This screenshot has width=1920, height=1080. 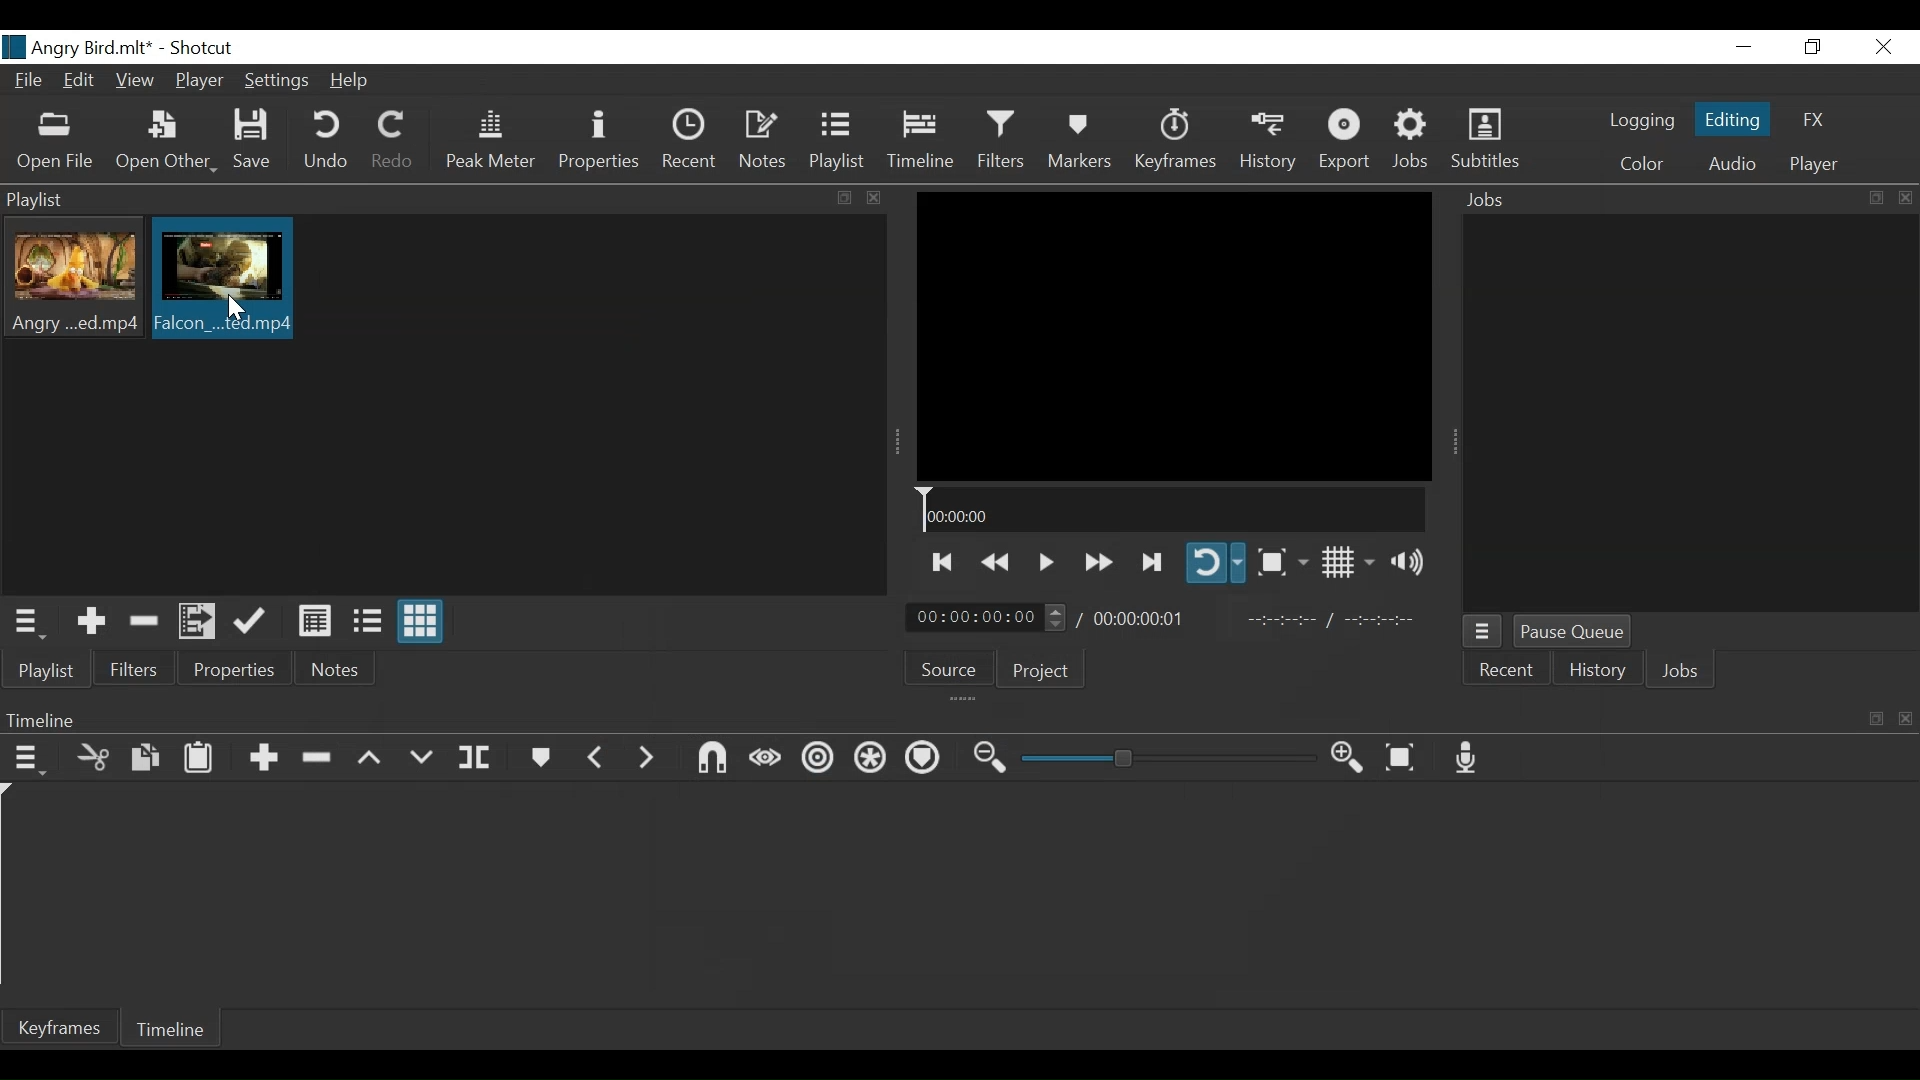 What do you see at coordinates (137, 48) in the screenshot?
I see `title` at bounding box center [137, 48].